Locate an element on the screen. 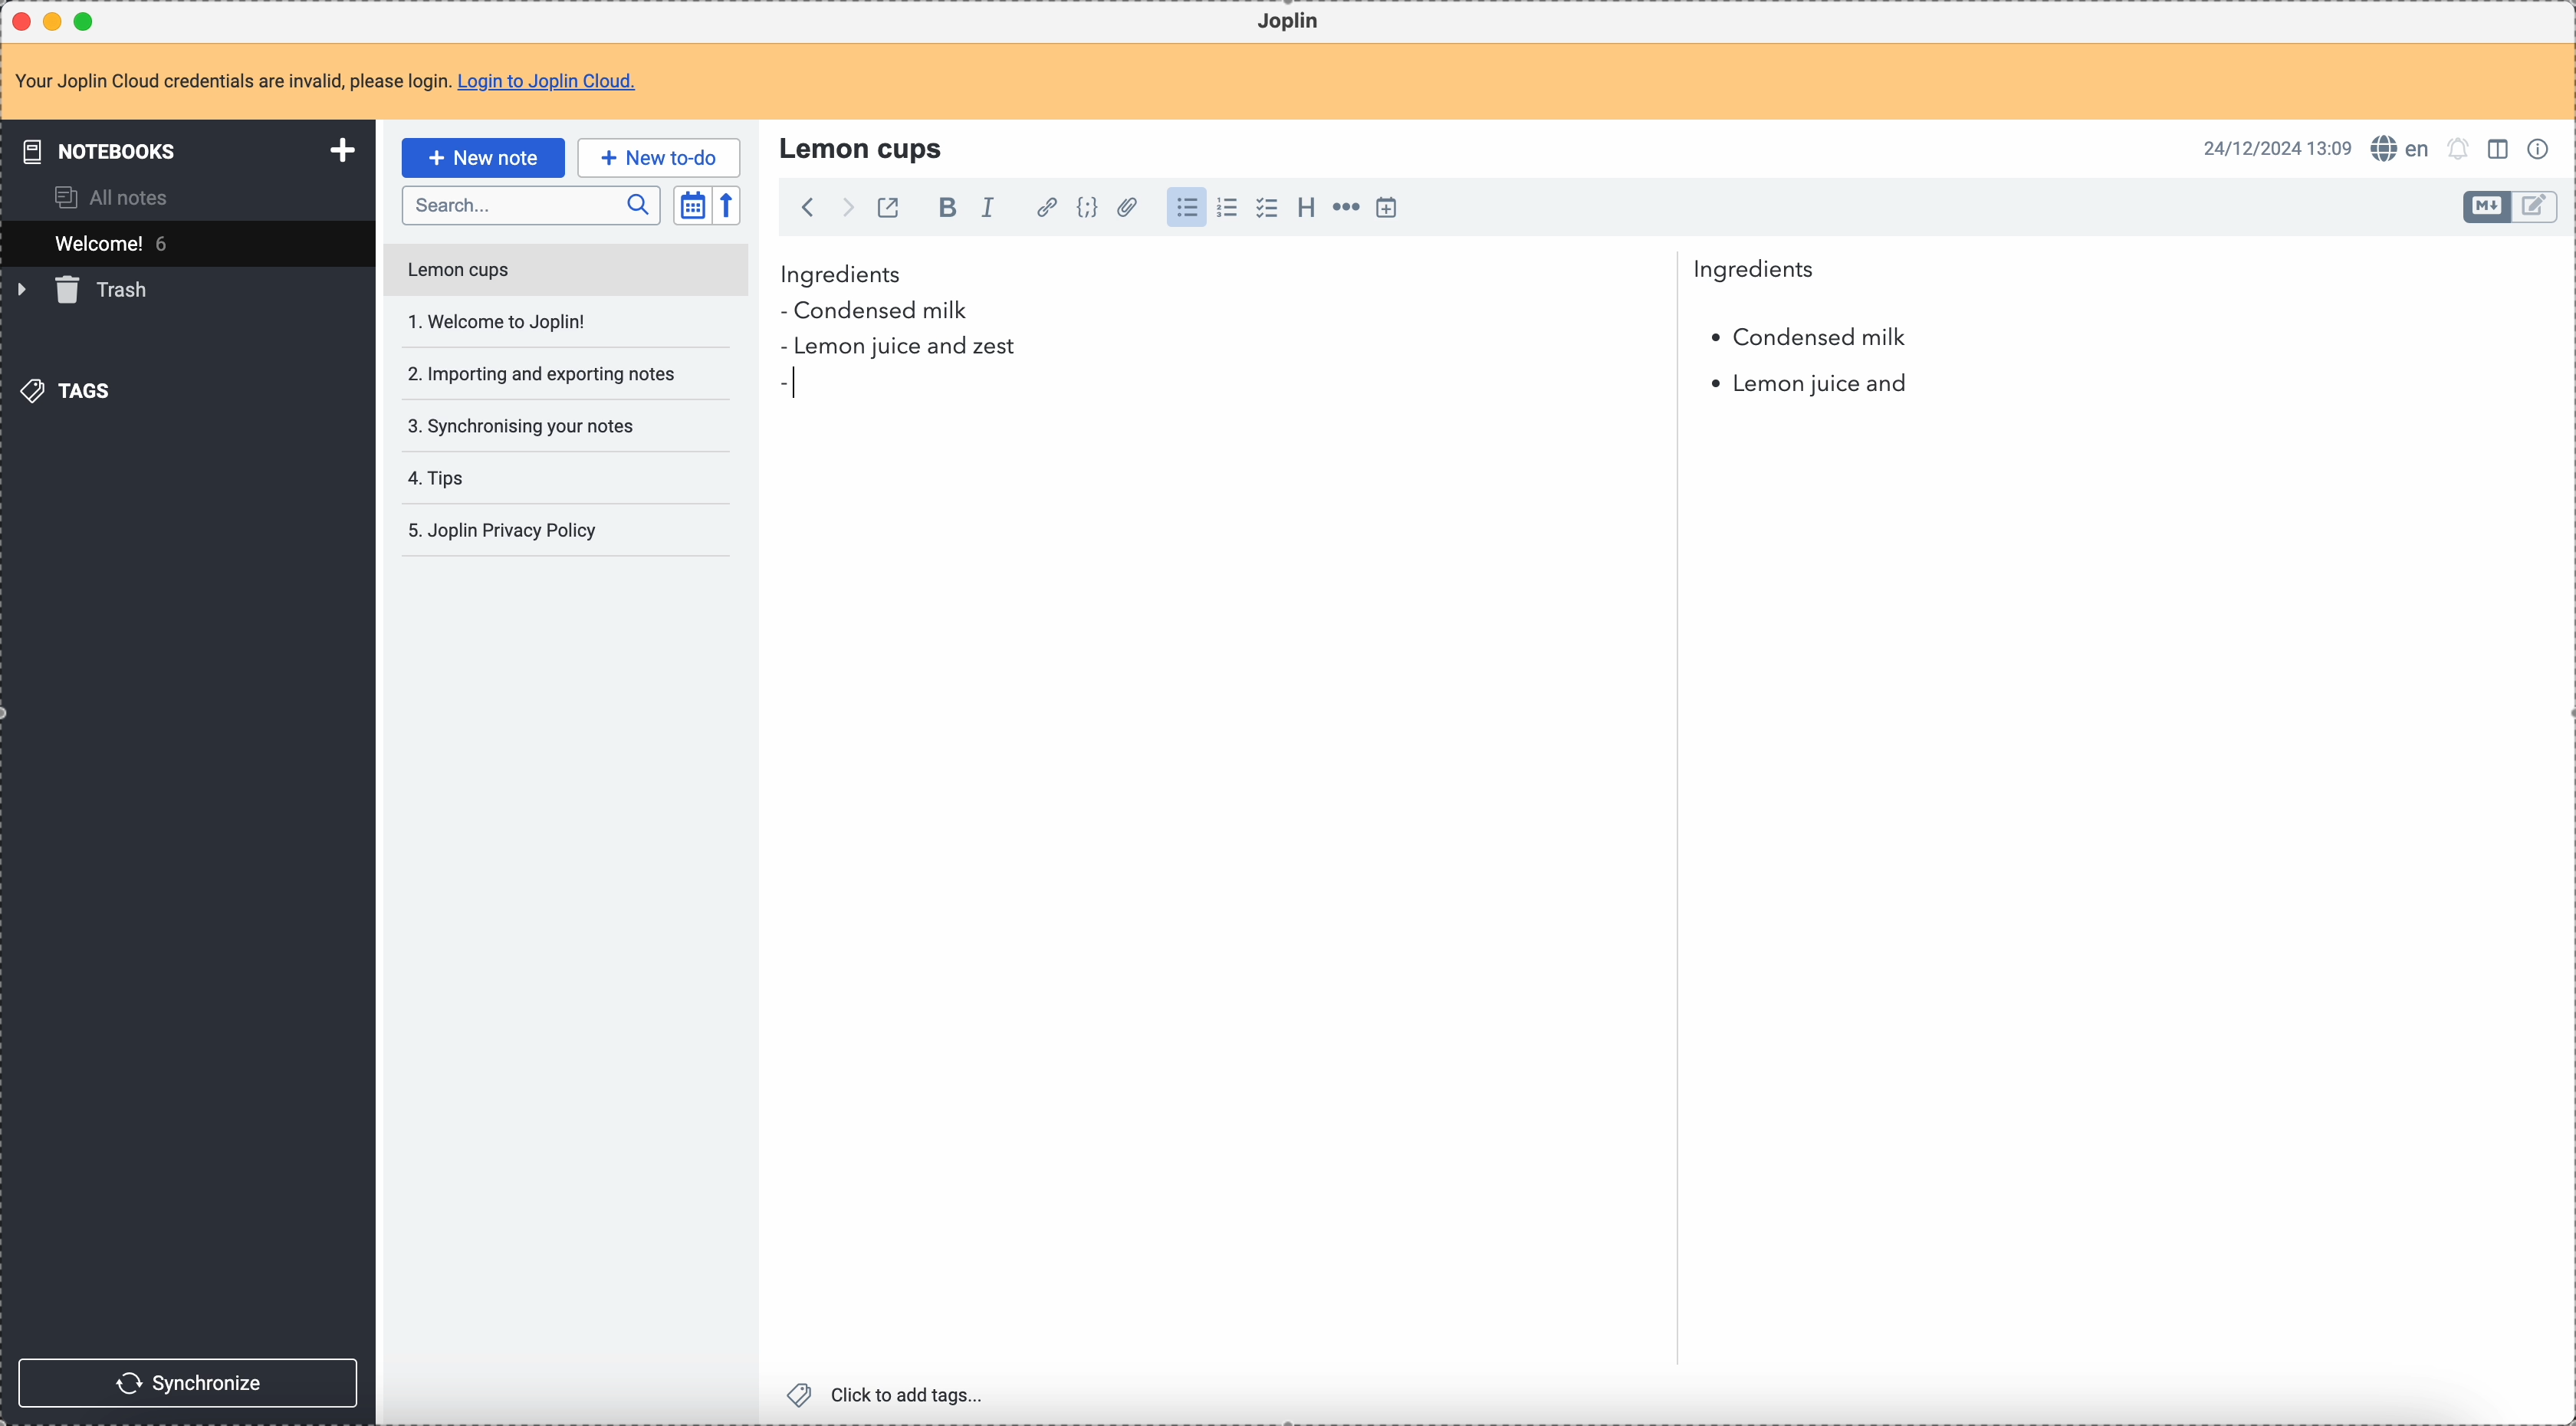  back is located at coordinates (807, 207).